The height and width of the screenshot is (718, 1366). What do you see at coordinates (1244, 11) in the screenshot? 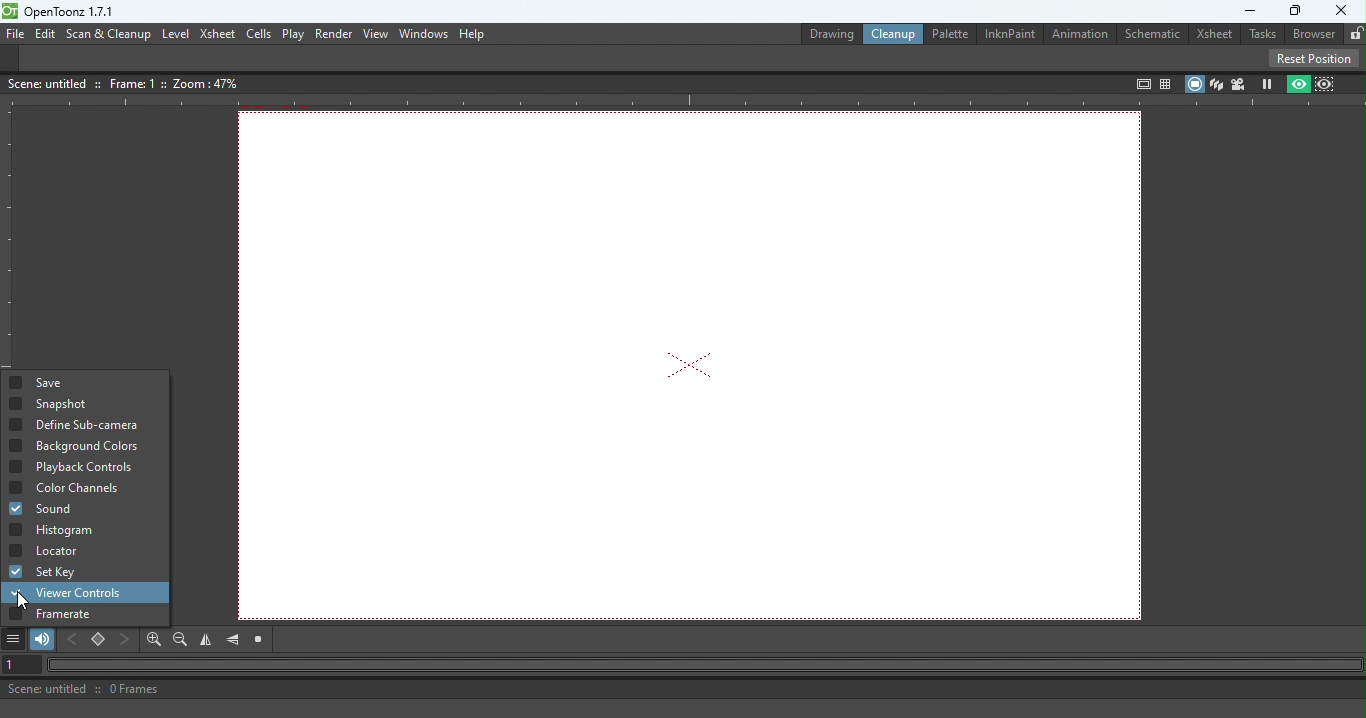
I see `Minimize` at bounding box center [1244, 11].